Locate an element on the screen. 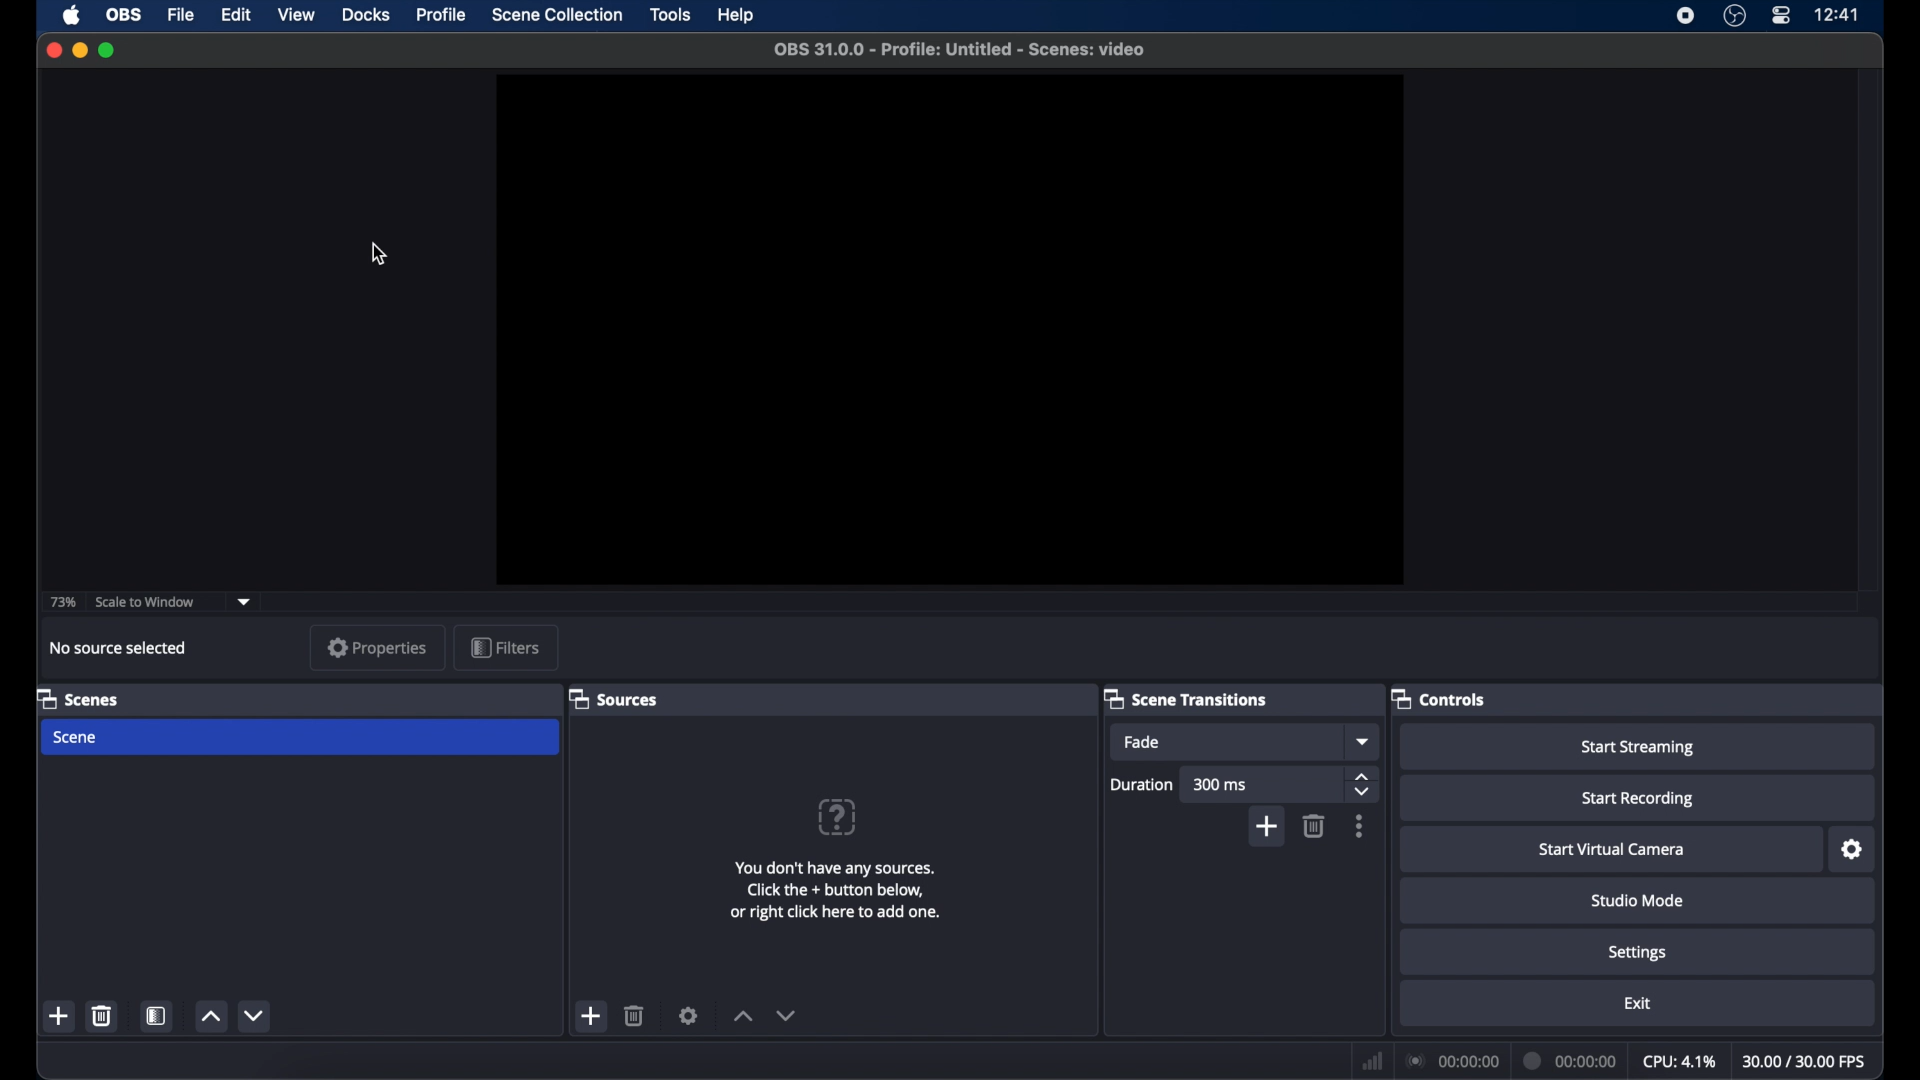 The height and width of the screenshot is (1080, 1920). preview is located at coordinates (992, 330).